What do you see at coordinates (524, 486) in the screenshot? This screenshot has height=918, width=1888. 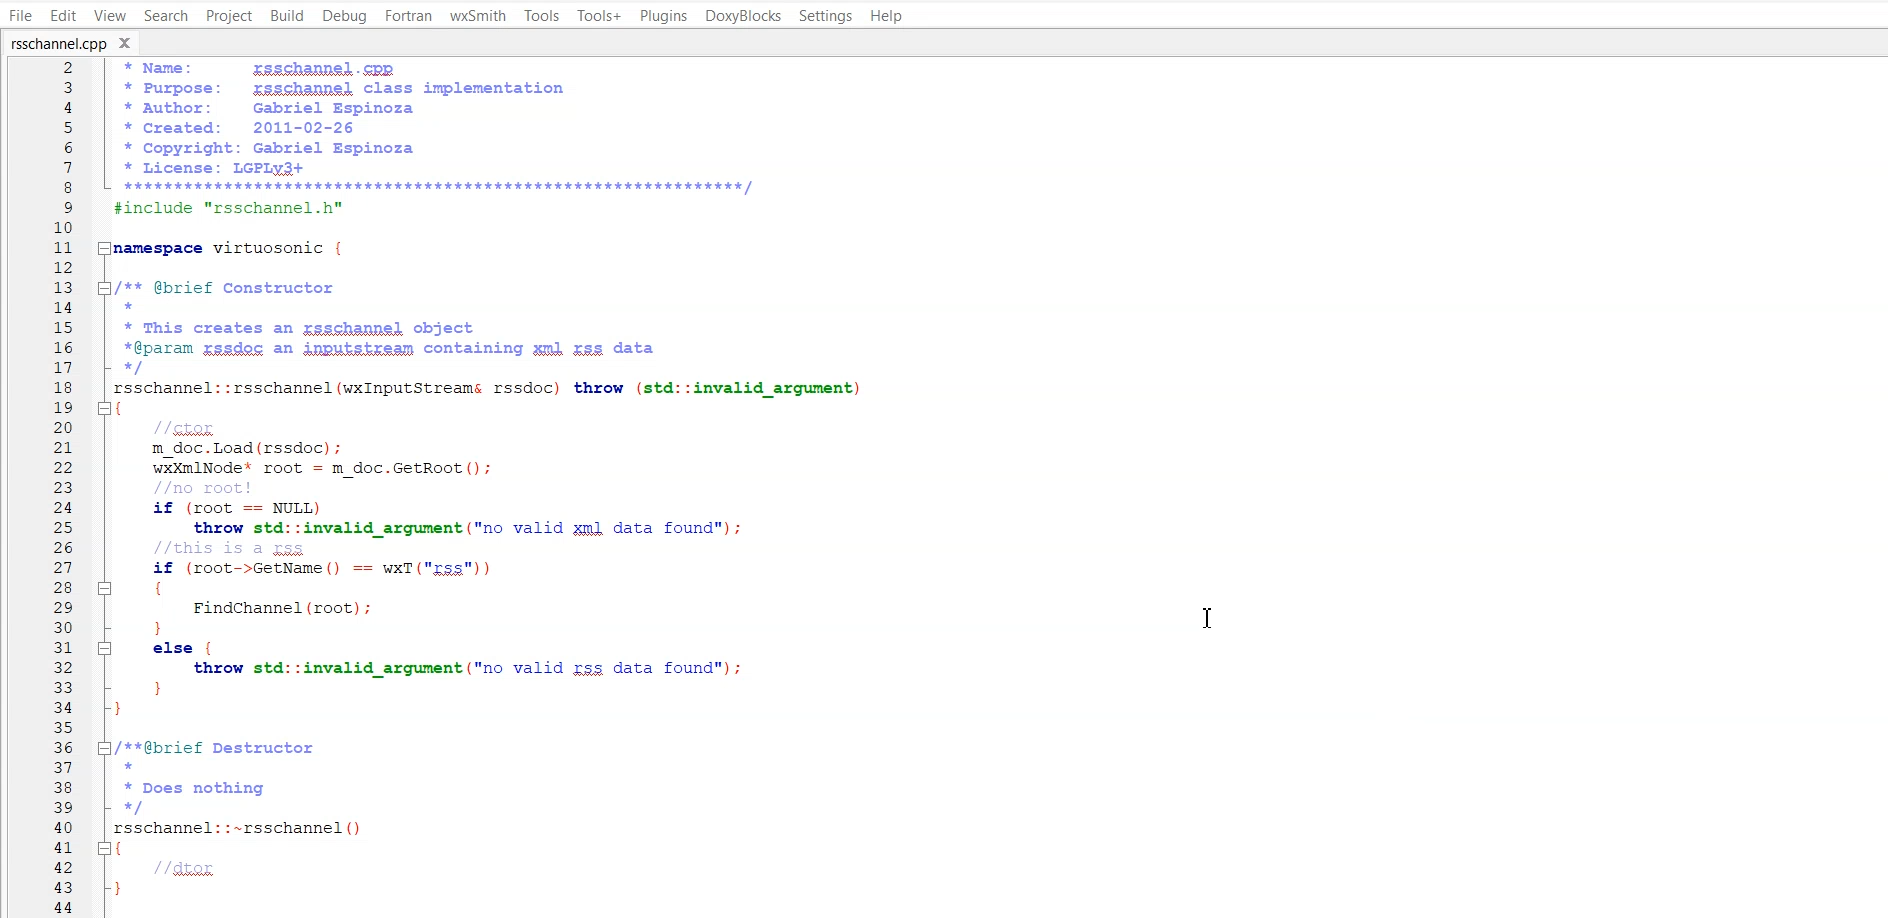 I see `+Name: rsschannel.cpp* Purpose:  zsschanpel class implementation* Ruthor: Gabriel Espinoza* Created: 2011-02-26* Copyright: Gabriel Espinoza* License: LGPLy3+LT TTY]#include "rsschannel.h”namespace virtuosonic {/** @brief Constructor** This creates an zsschanpel object*@param gssdoc an ipputstream containing xml zss dataxrsschannel::rsschannel (wxInputStreams rssdoc) throw (std::invalid argument1m_doc. Load (rssdoc) ;wxXmlNode* root = m_doc.GetRoot();if (root == NULL)throw std::invalid argument ("no valid zml data found");if (root->GetName() == wxT("rss"))] {FindChannel (root) ;: }| else {throw std::invalid argument ("no valid rss data found");] }}/**@brief Destructor** Does nothingxrsschannel::-~rsschannel()1//dtor}` at bounding box center [524, 486].